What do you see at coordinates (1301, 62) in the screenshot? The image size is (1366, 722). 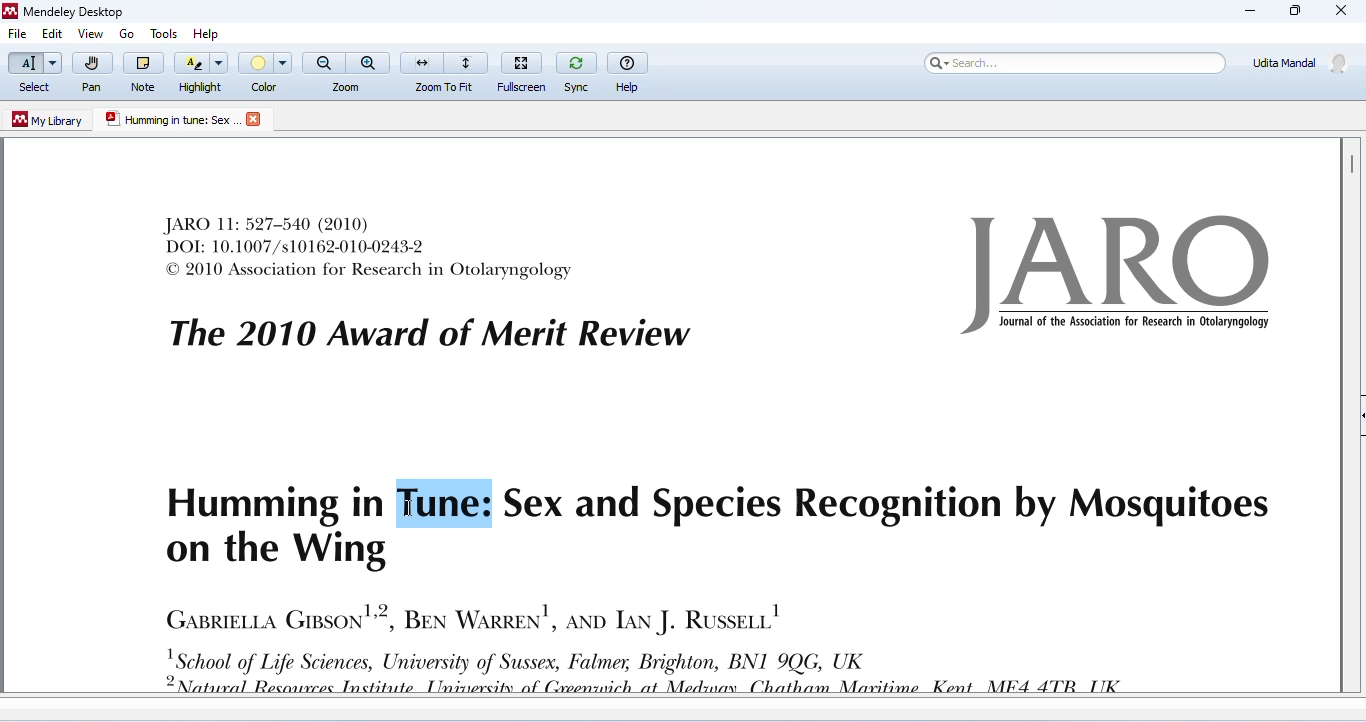 I see `account` at bounding box center [1301, 62].